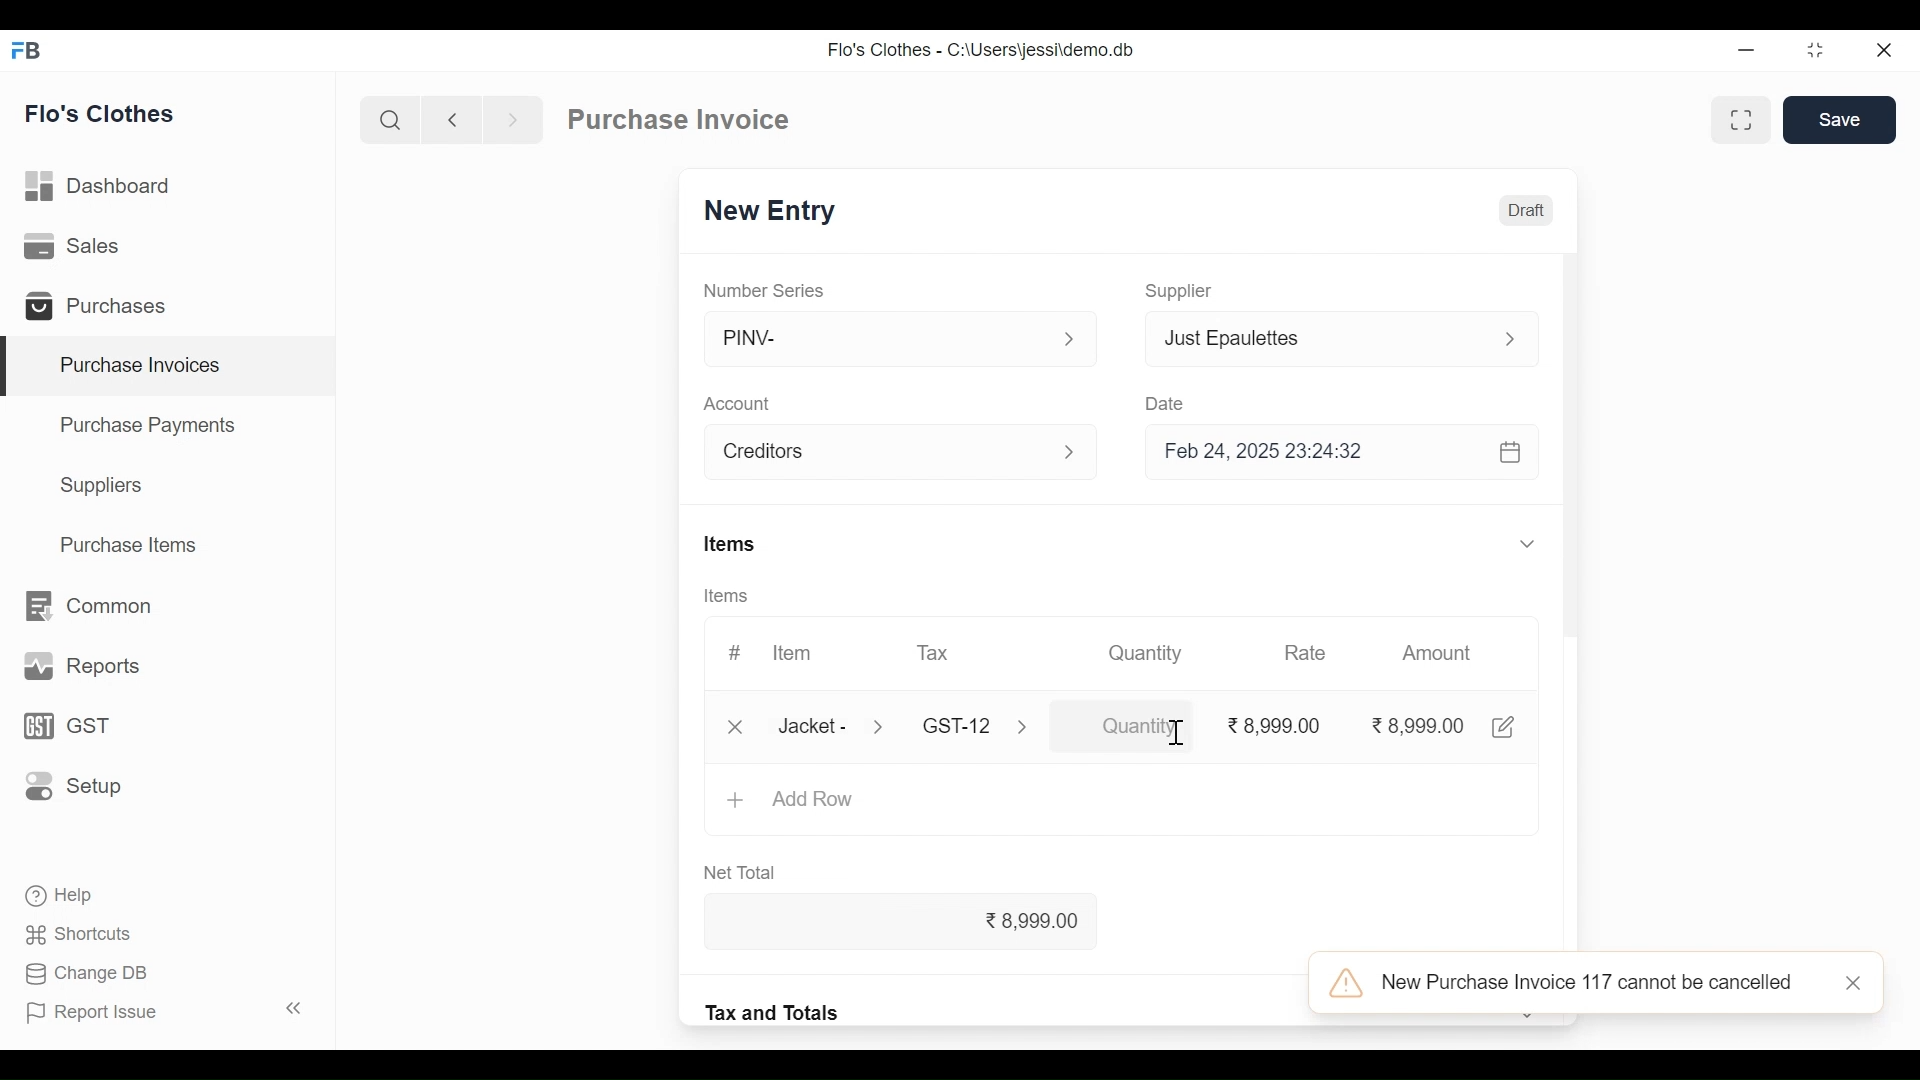 The height and width of the screenshot is (1080, 1920). What do you see at coordinates (793, 651) in the screenshot?
I see `Item` at bounding box center [793, 651].